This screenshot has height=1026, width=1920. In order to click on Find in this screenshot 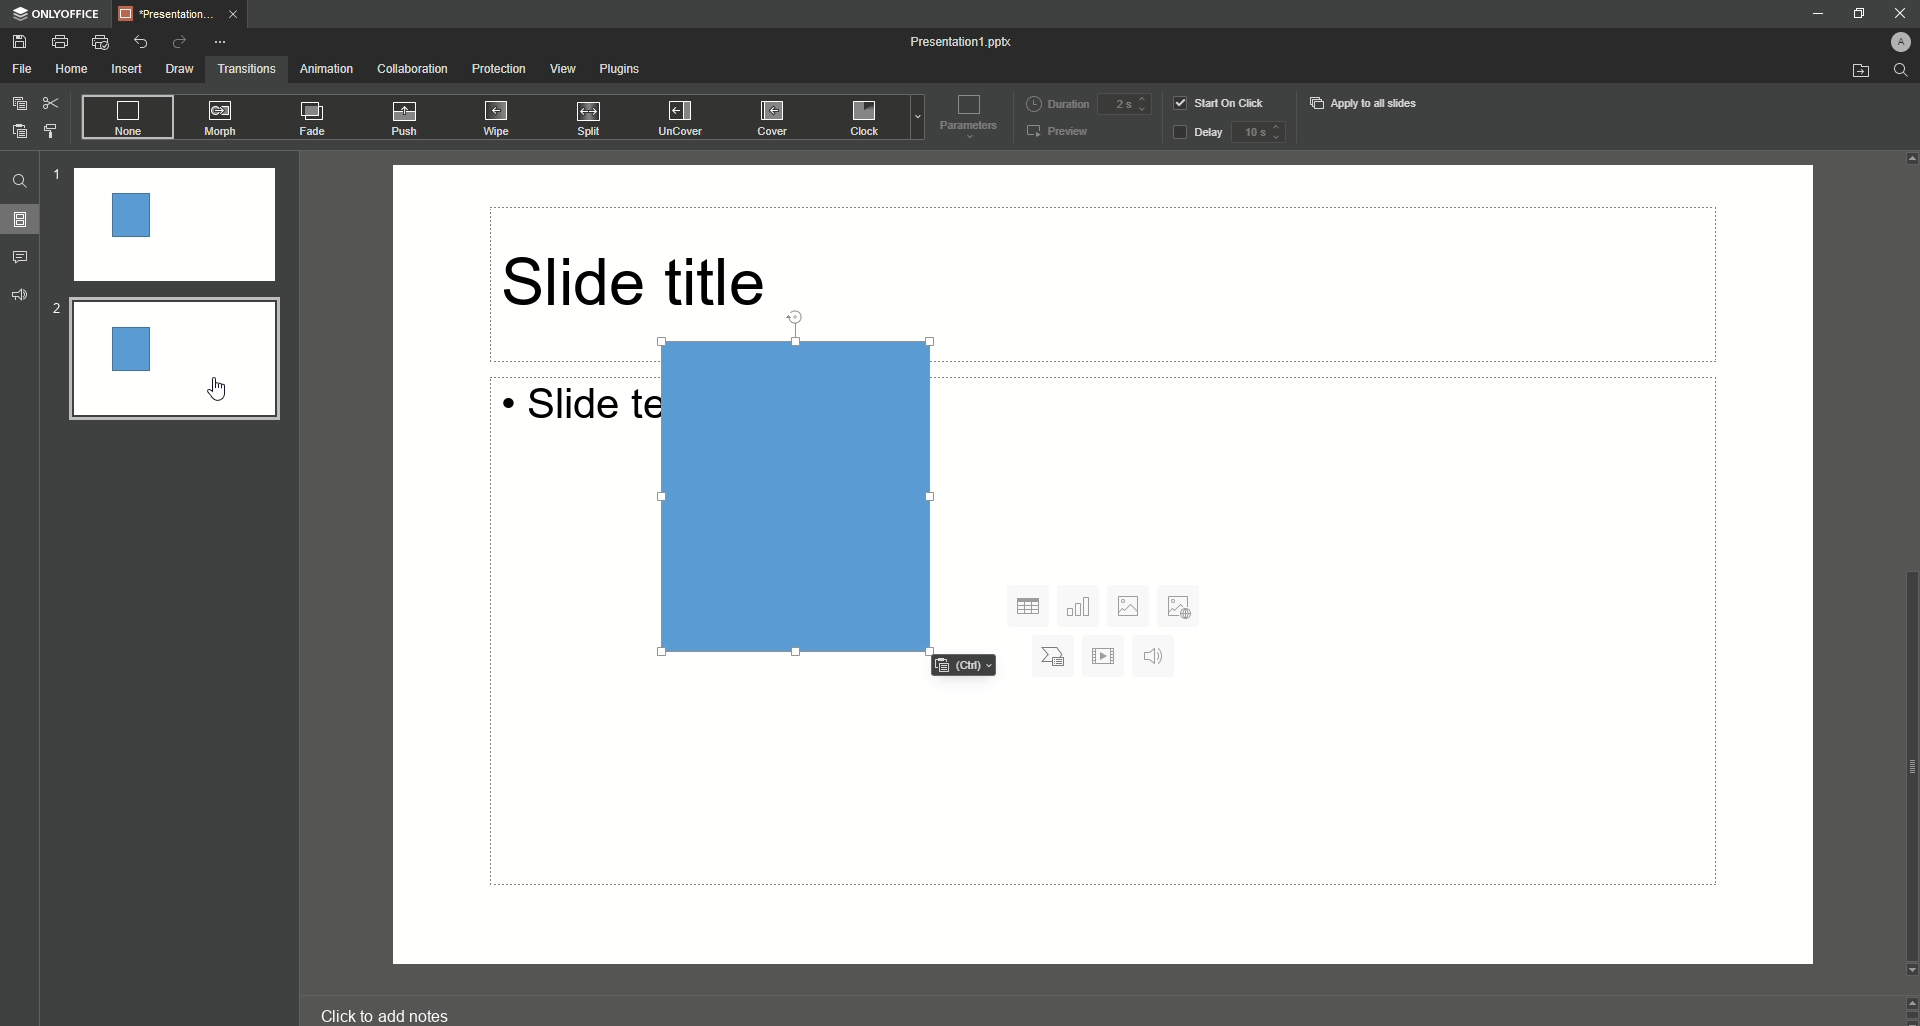, I will do `click(1901, 71)`.